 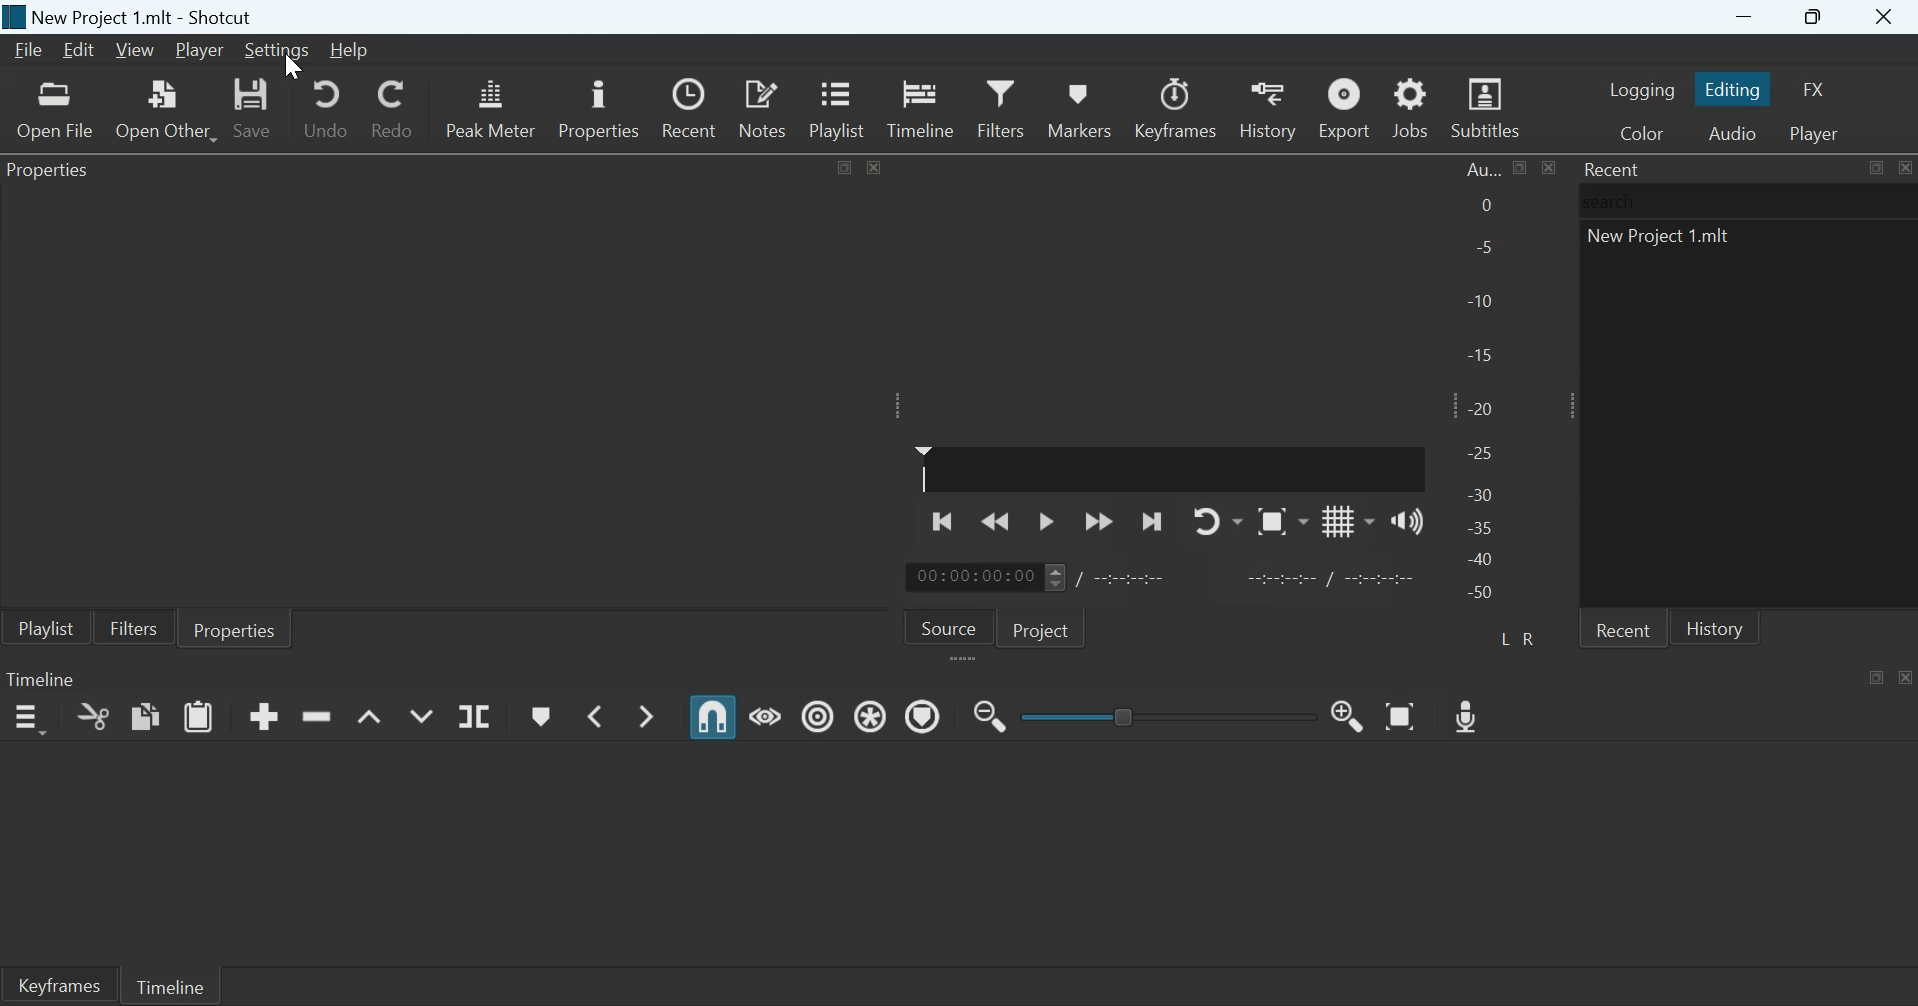 I want to click on Recent, so click(x=1623, y=628).